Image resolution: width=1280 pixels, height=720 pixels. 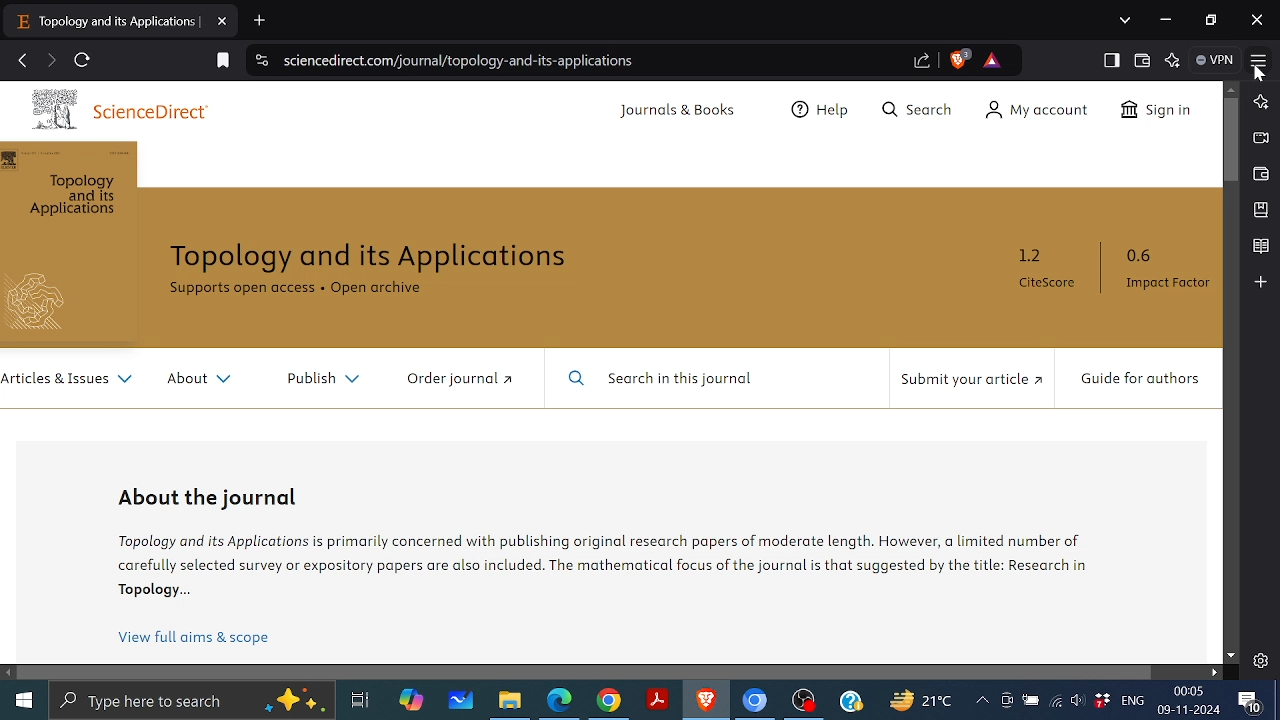 I want to click on My account, so click(x=1037, y=109).